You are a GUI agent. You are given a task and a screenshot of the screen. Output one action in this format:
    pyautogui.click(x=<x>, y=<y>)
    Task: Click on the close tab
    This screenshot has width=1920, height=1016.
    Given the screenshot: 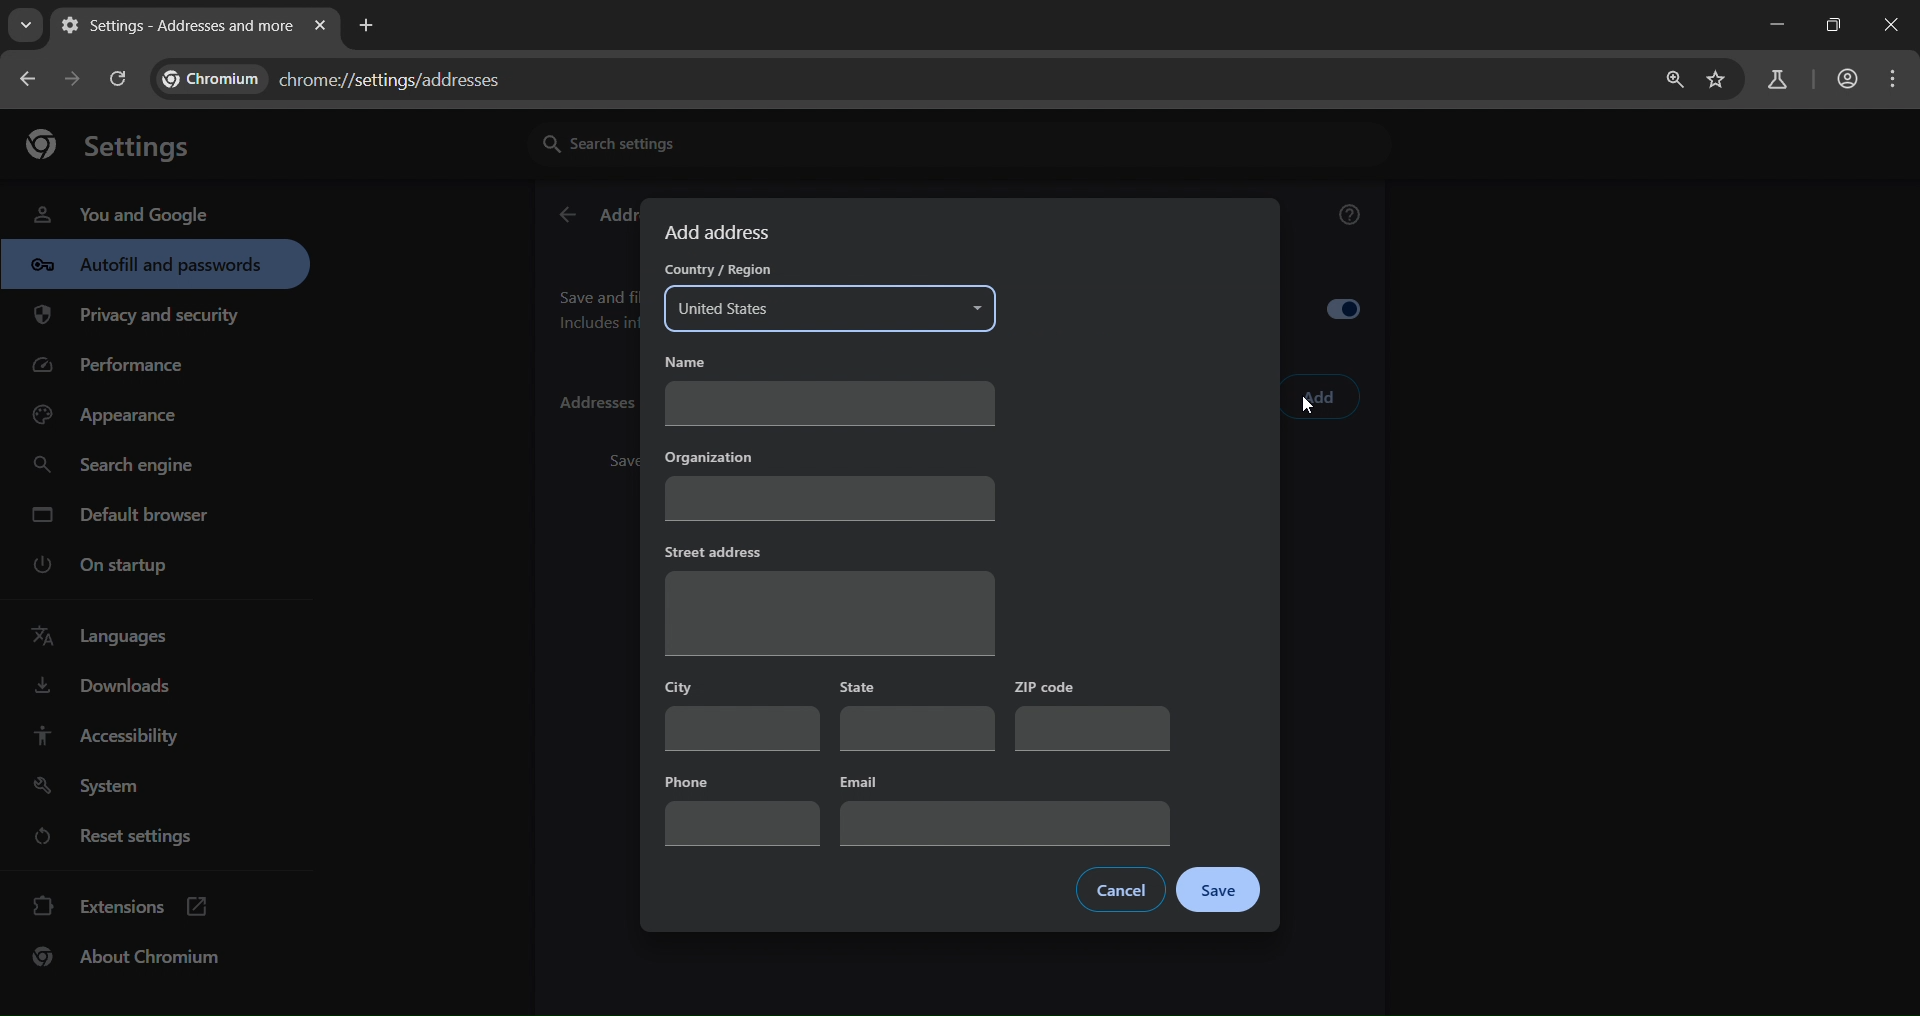 What is the action you would take?
    pyautogui.click(x=320, y=27)
    